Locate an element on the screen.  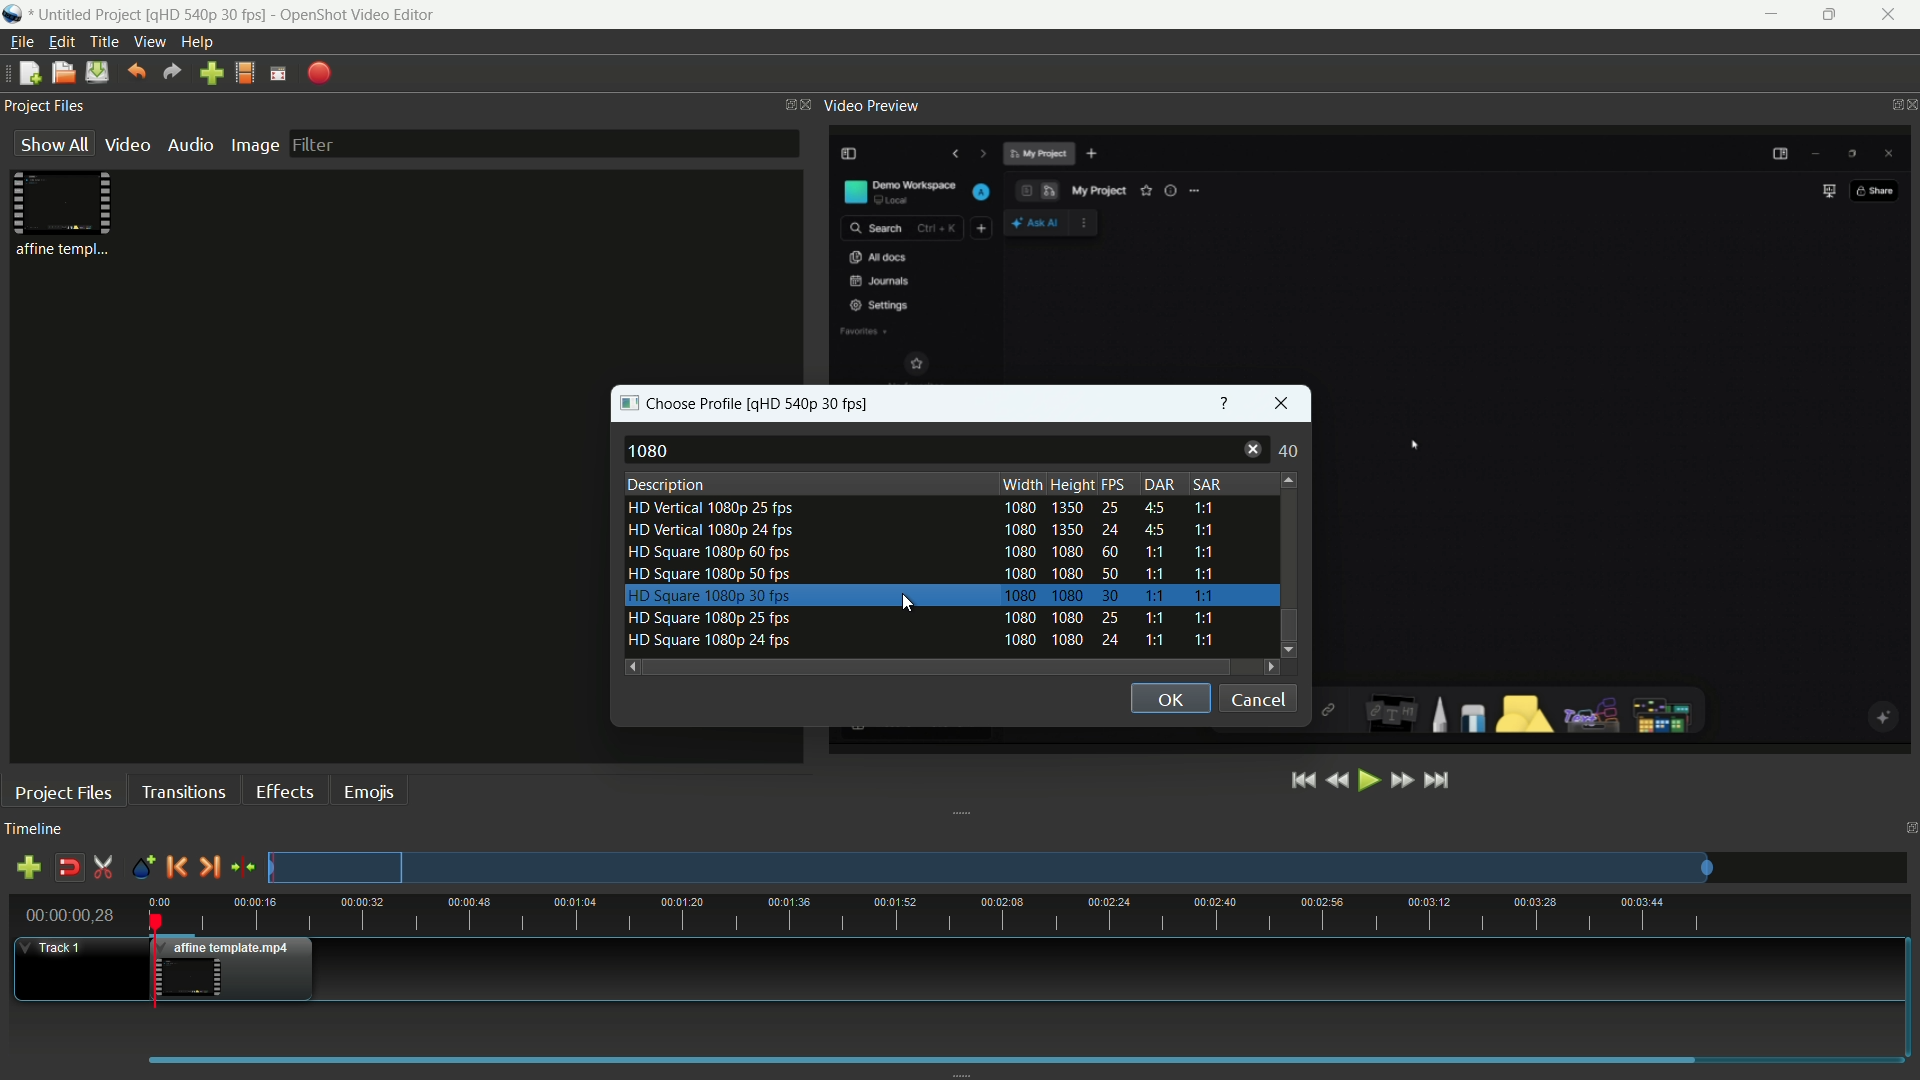
video is located at coordinates (128, 145).